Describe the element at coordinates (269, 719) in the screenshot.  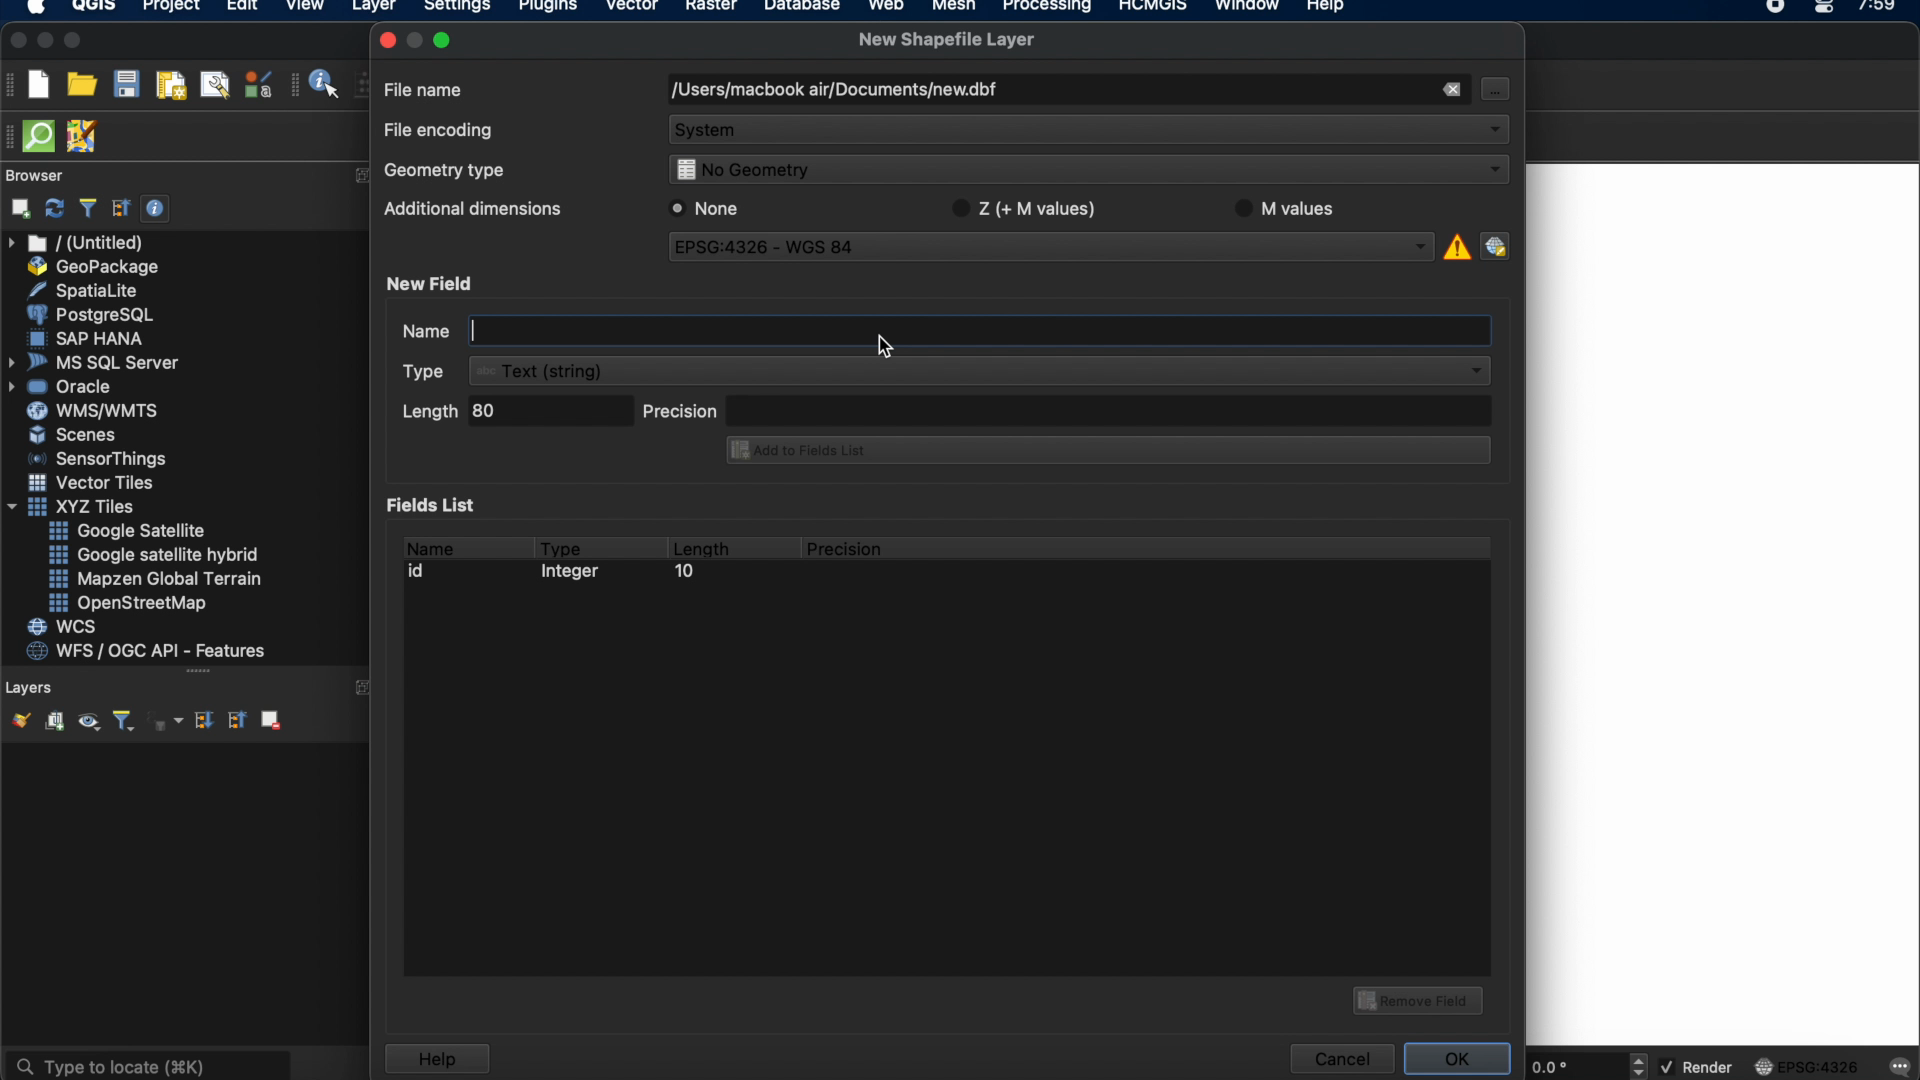
I see `remove layer group` at that location.